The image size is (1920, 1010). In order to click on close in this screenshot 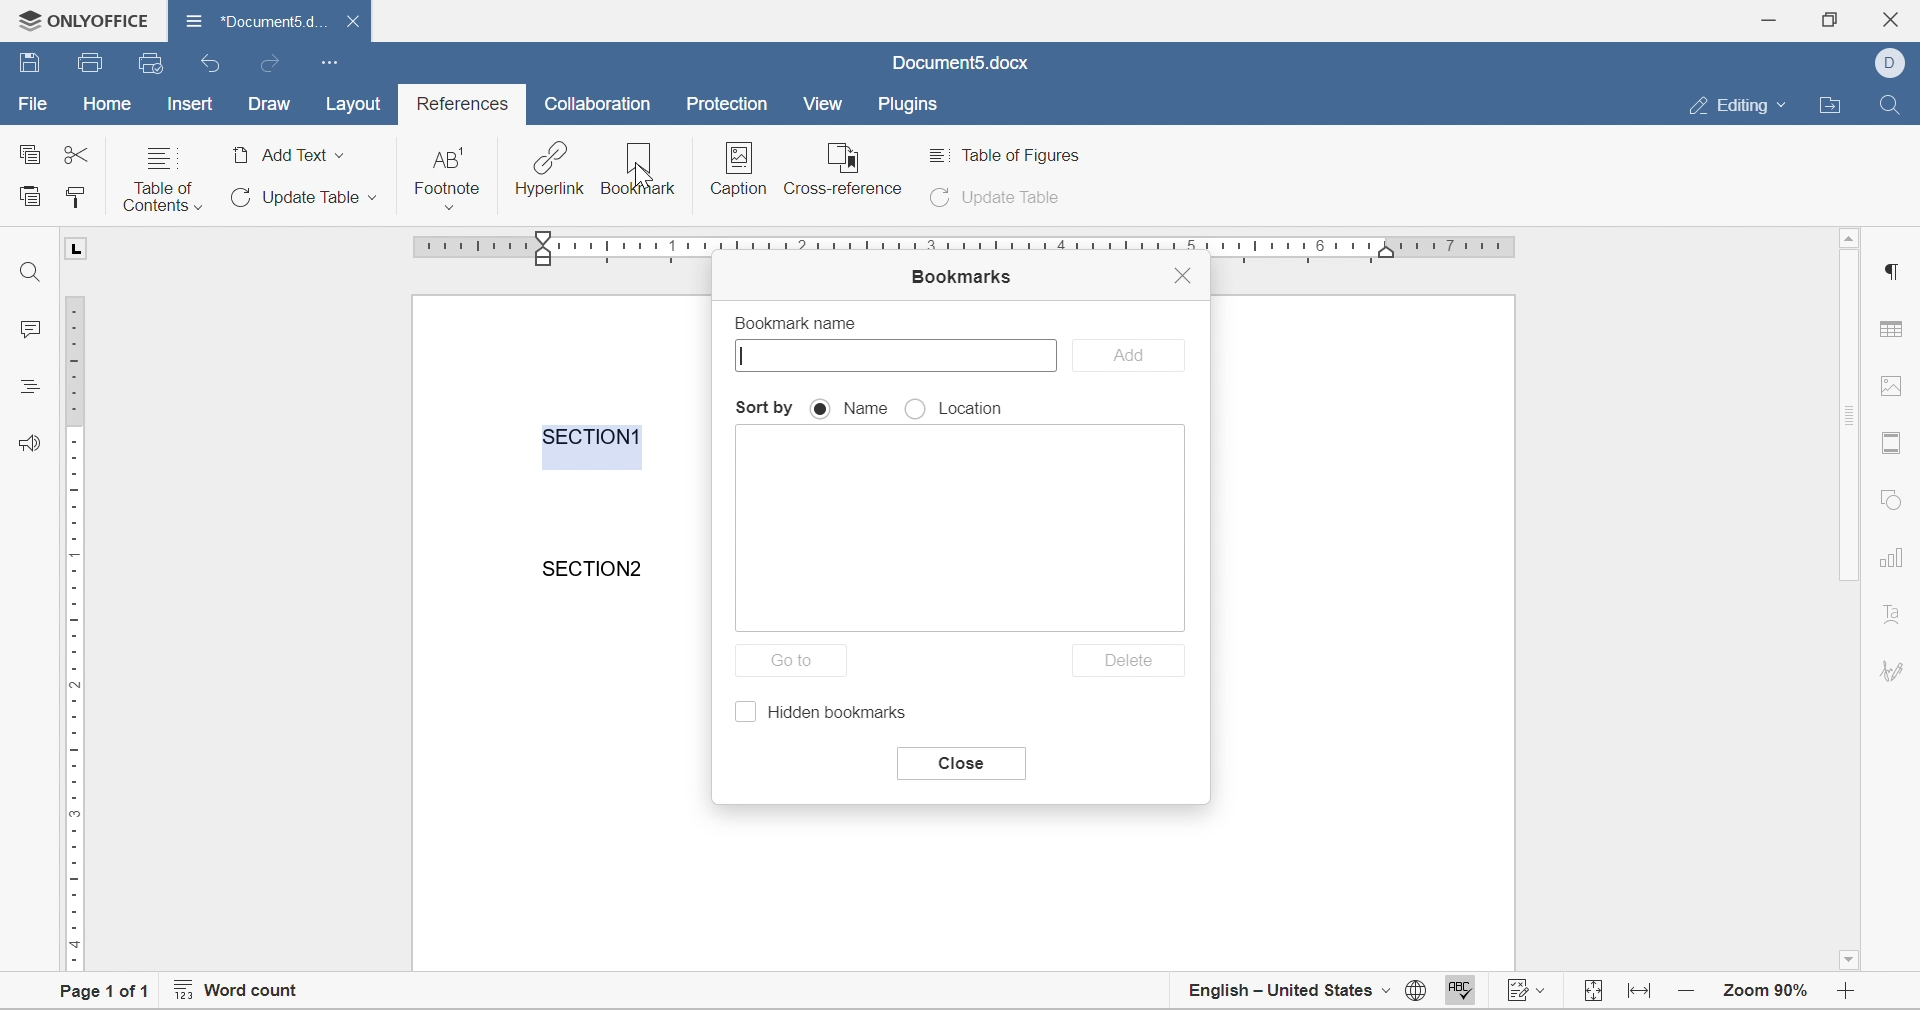, I will do `click(1183, 273)`.